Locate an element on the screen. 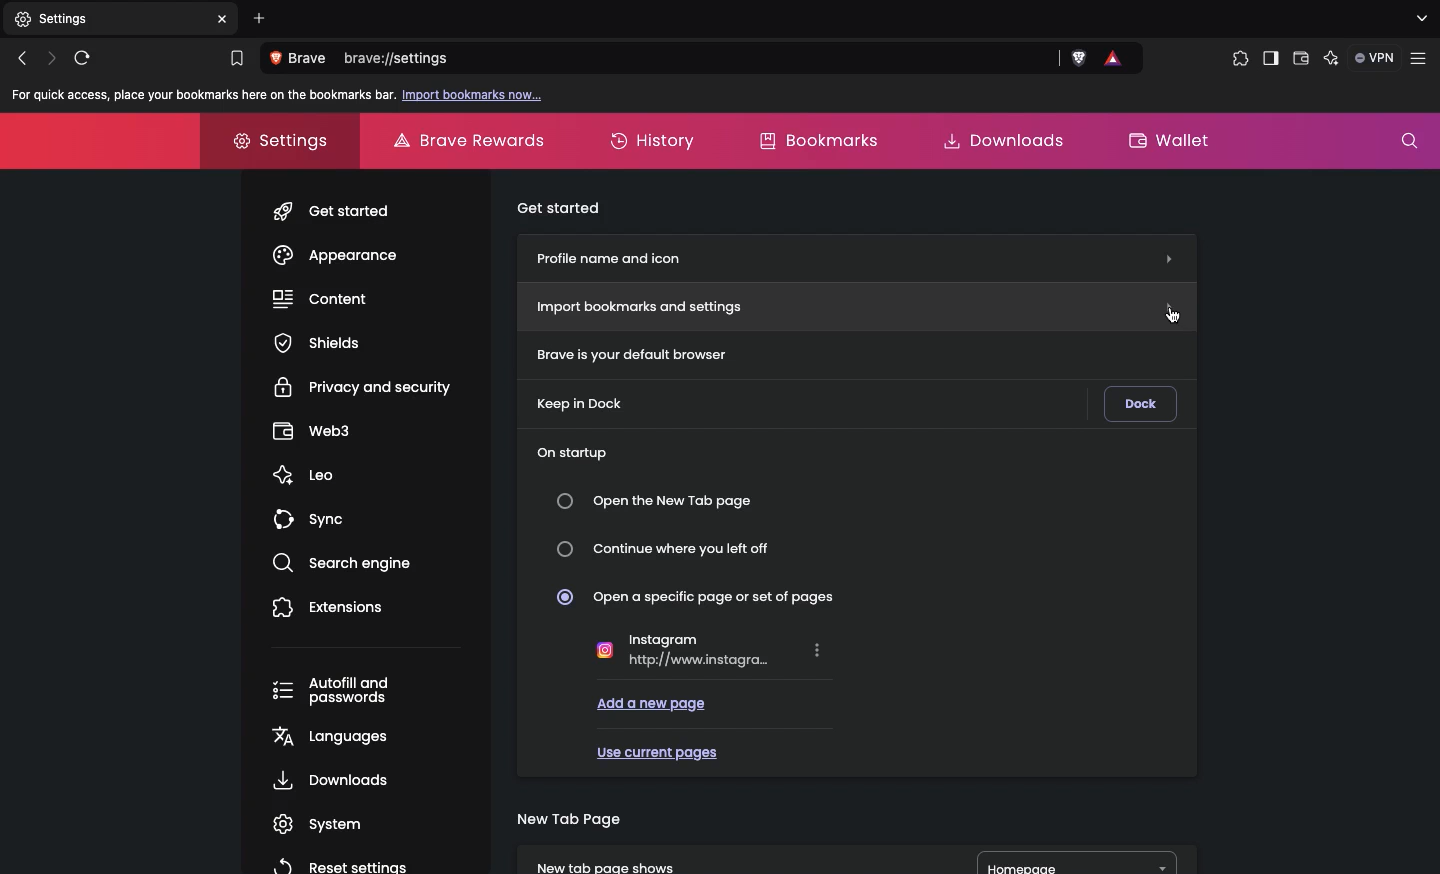  Privacy and security is located at coordinates (366, 385).